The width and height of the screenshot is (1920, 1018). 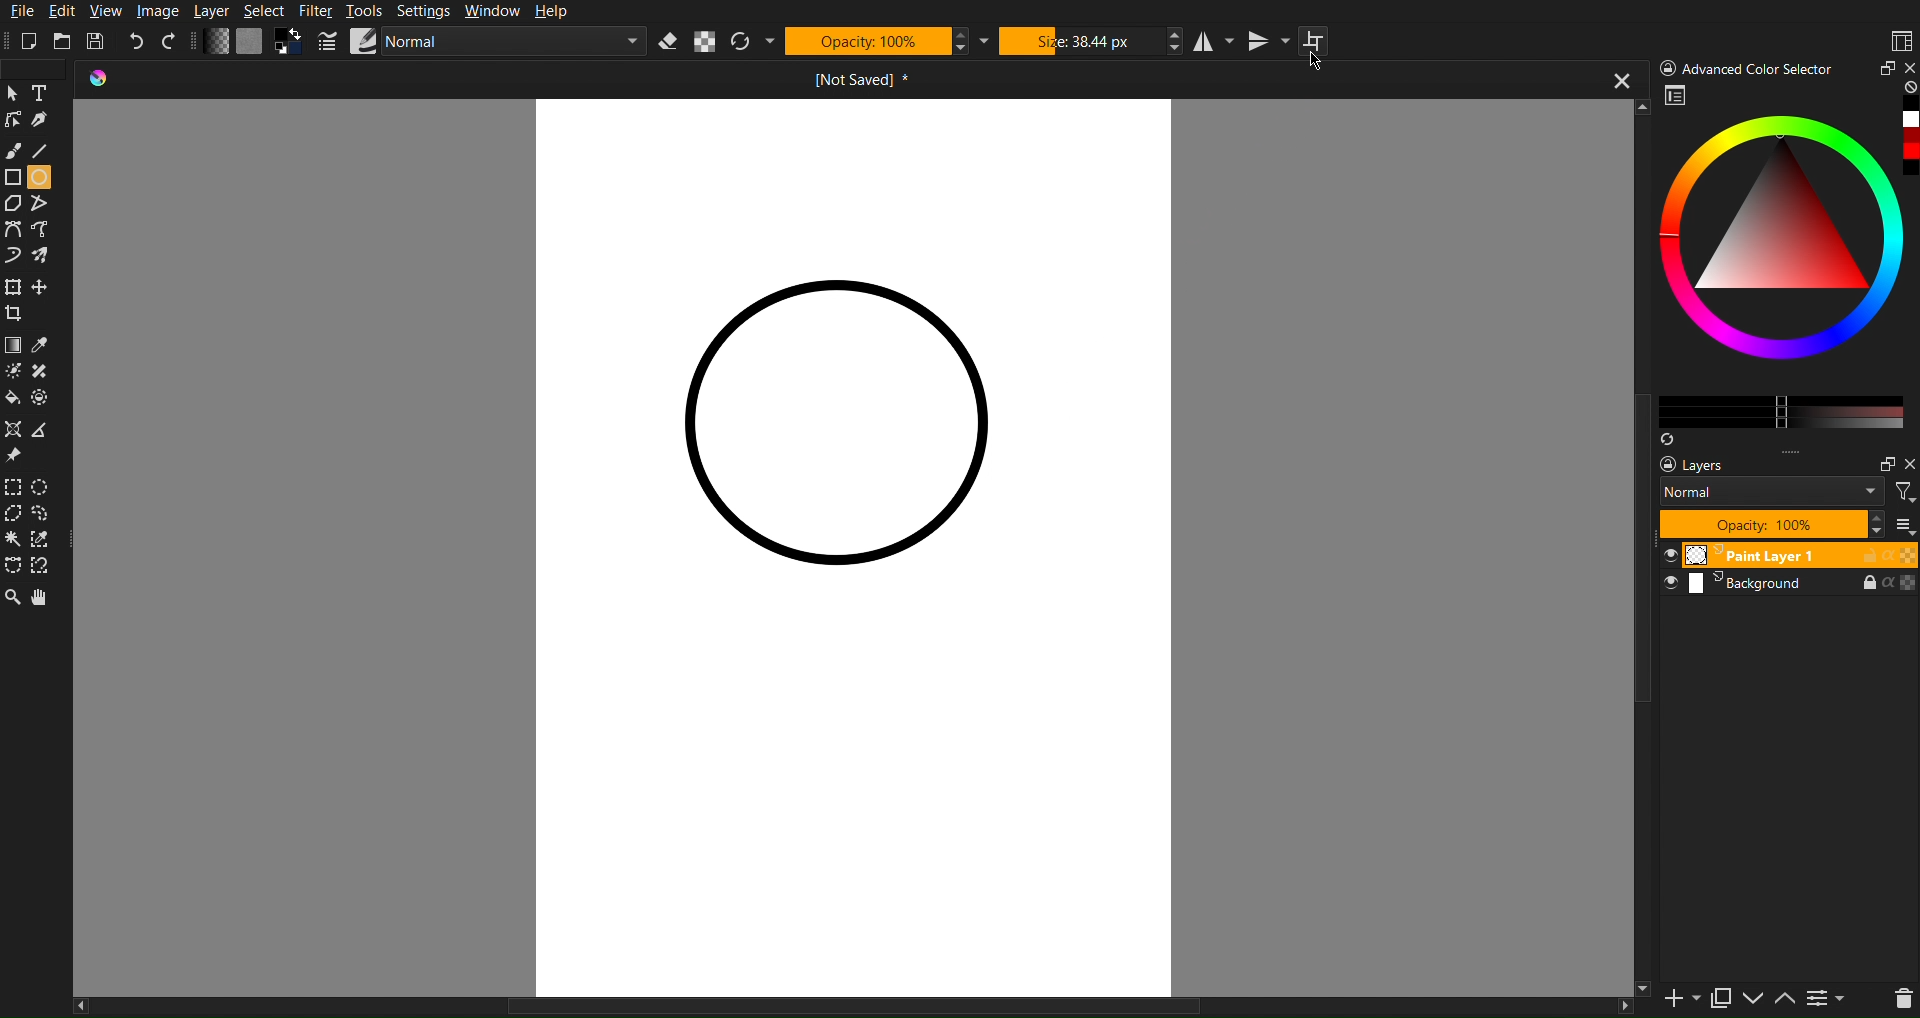 What do you see at coordinates (1214, 41) in the screenshot?
I see `Horizontal Mirror` at bounding box center [1214, 41].